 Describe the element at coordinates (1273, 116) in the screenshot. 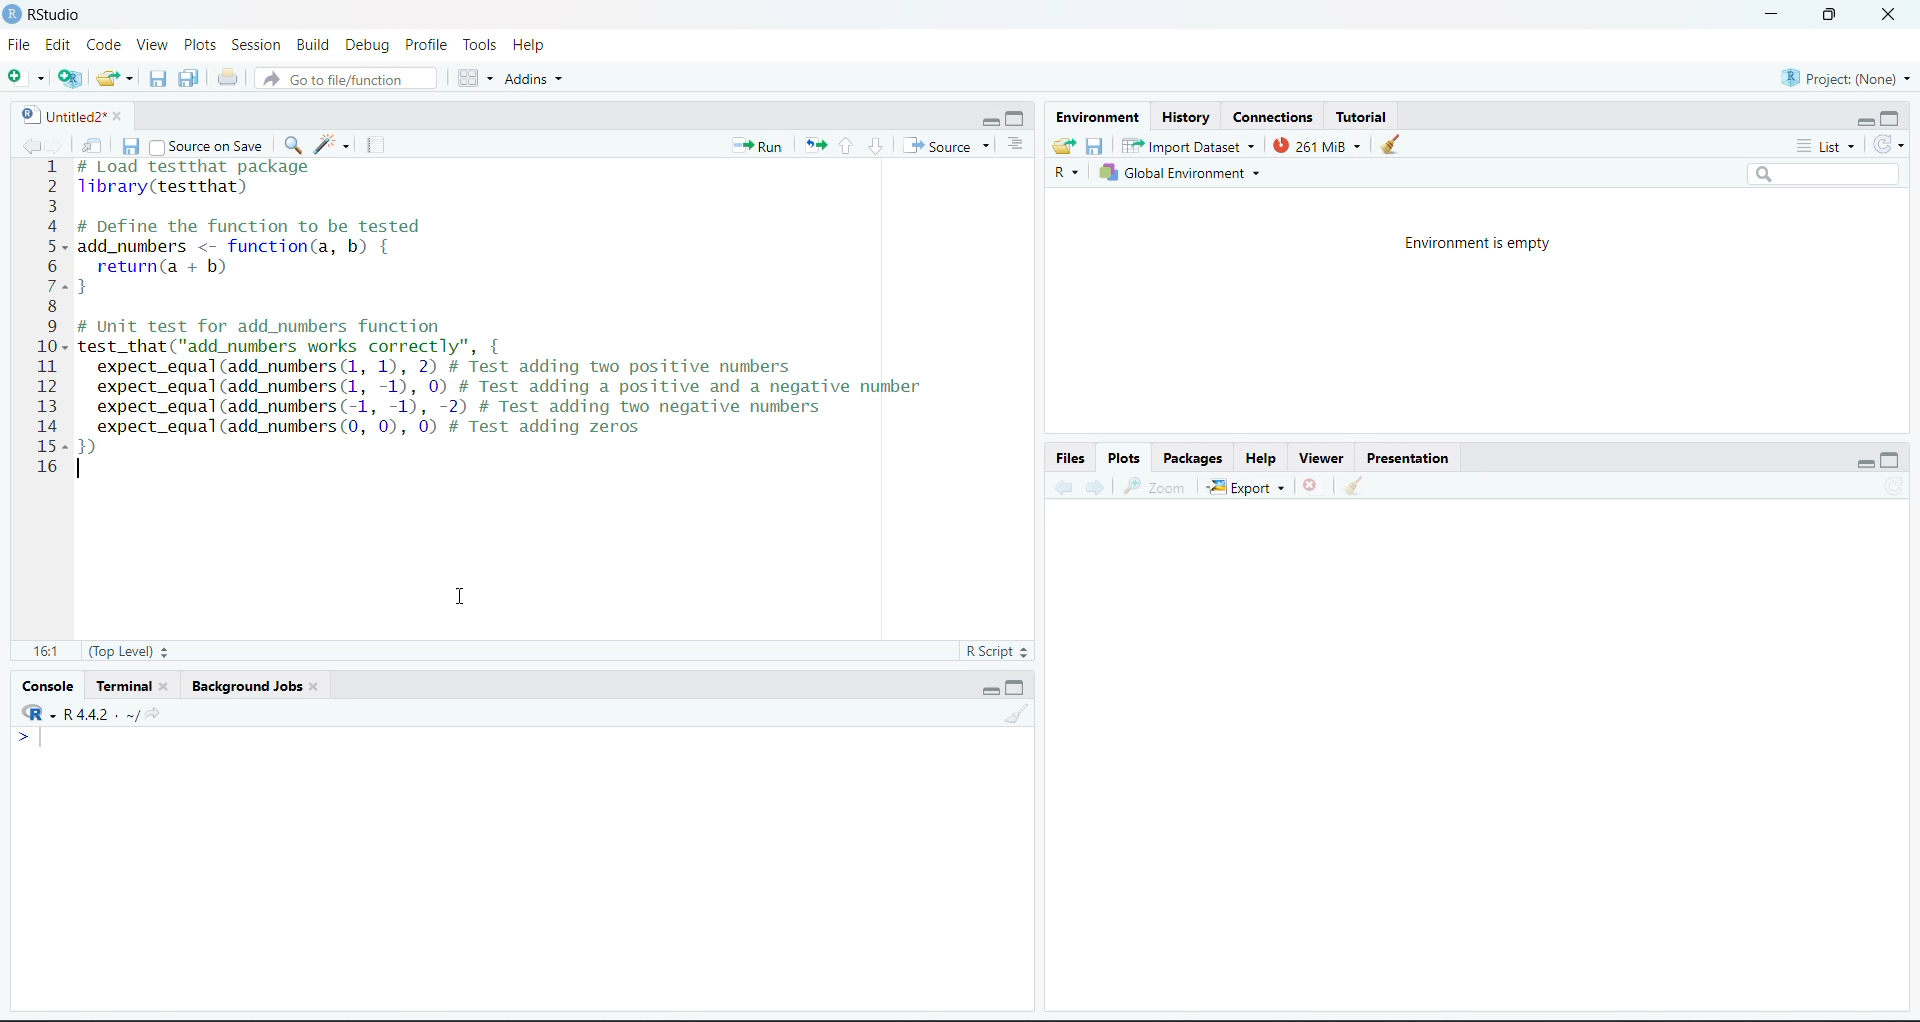

I see `Connections` at that location.